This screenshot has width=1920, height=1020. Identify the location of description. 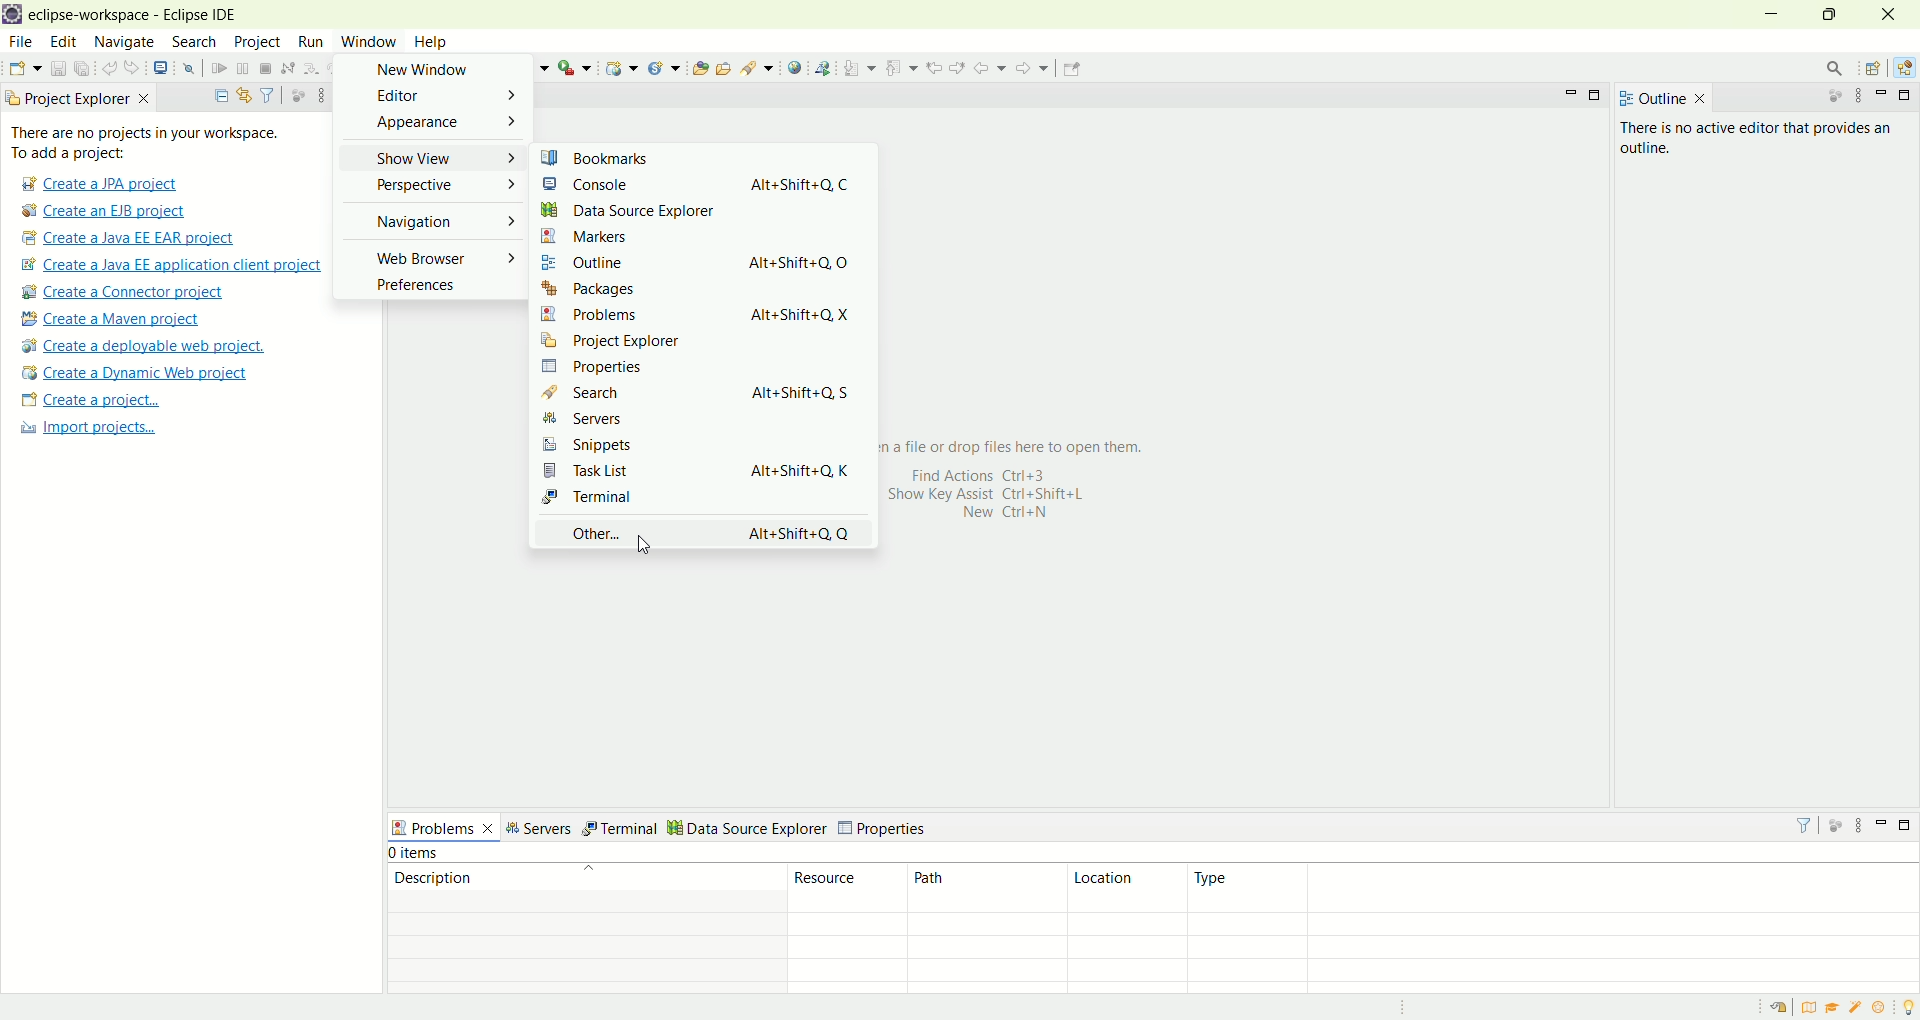
(583, 876).